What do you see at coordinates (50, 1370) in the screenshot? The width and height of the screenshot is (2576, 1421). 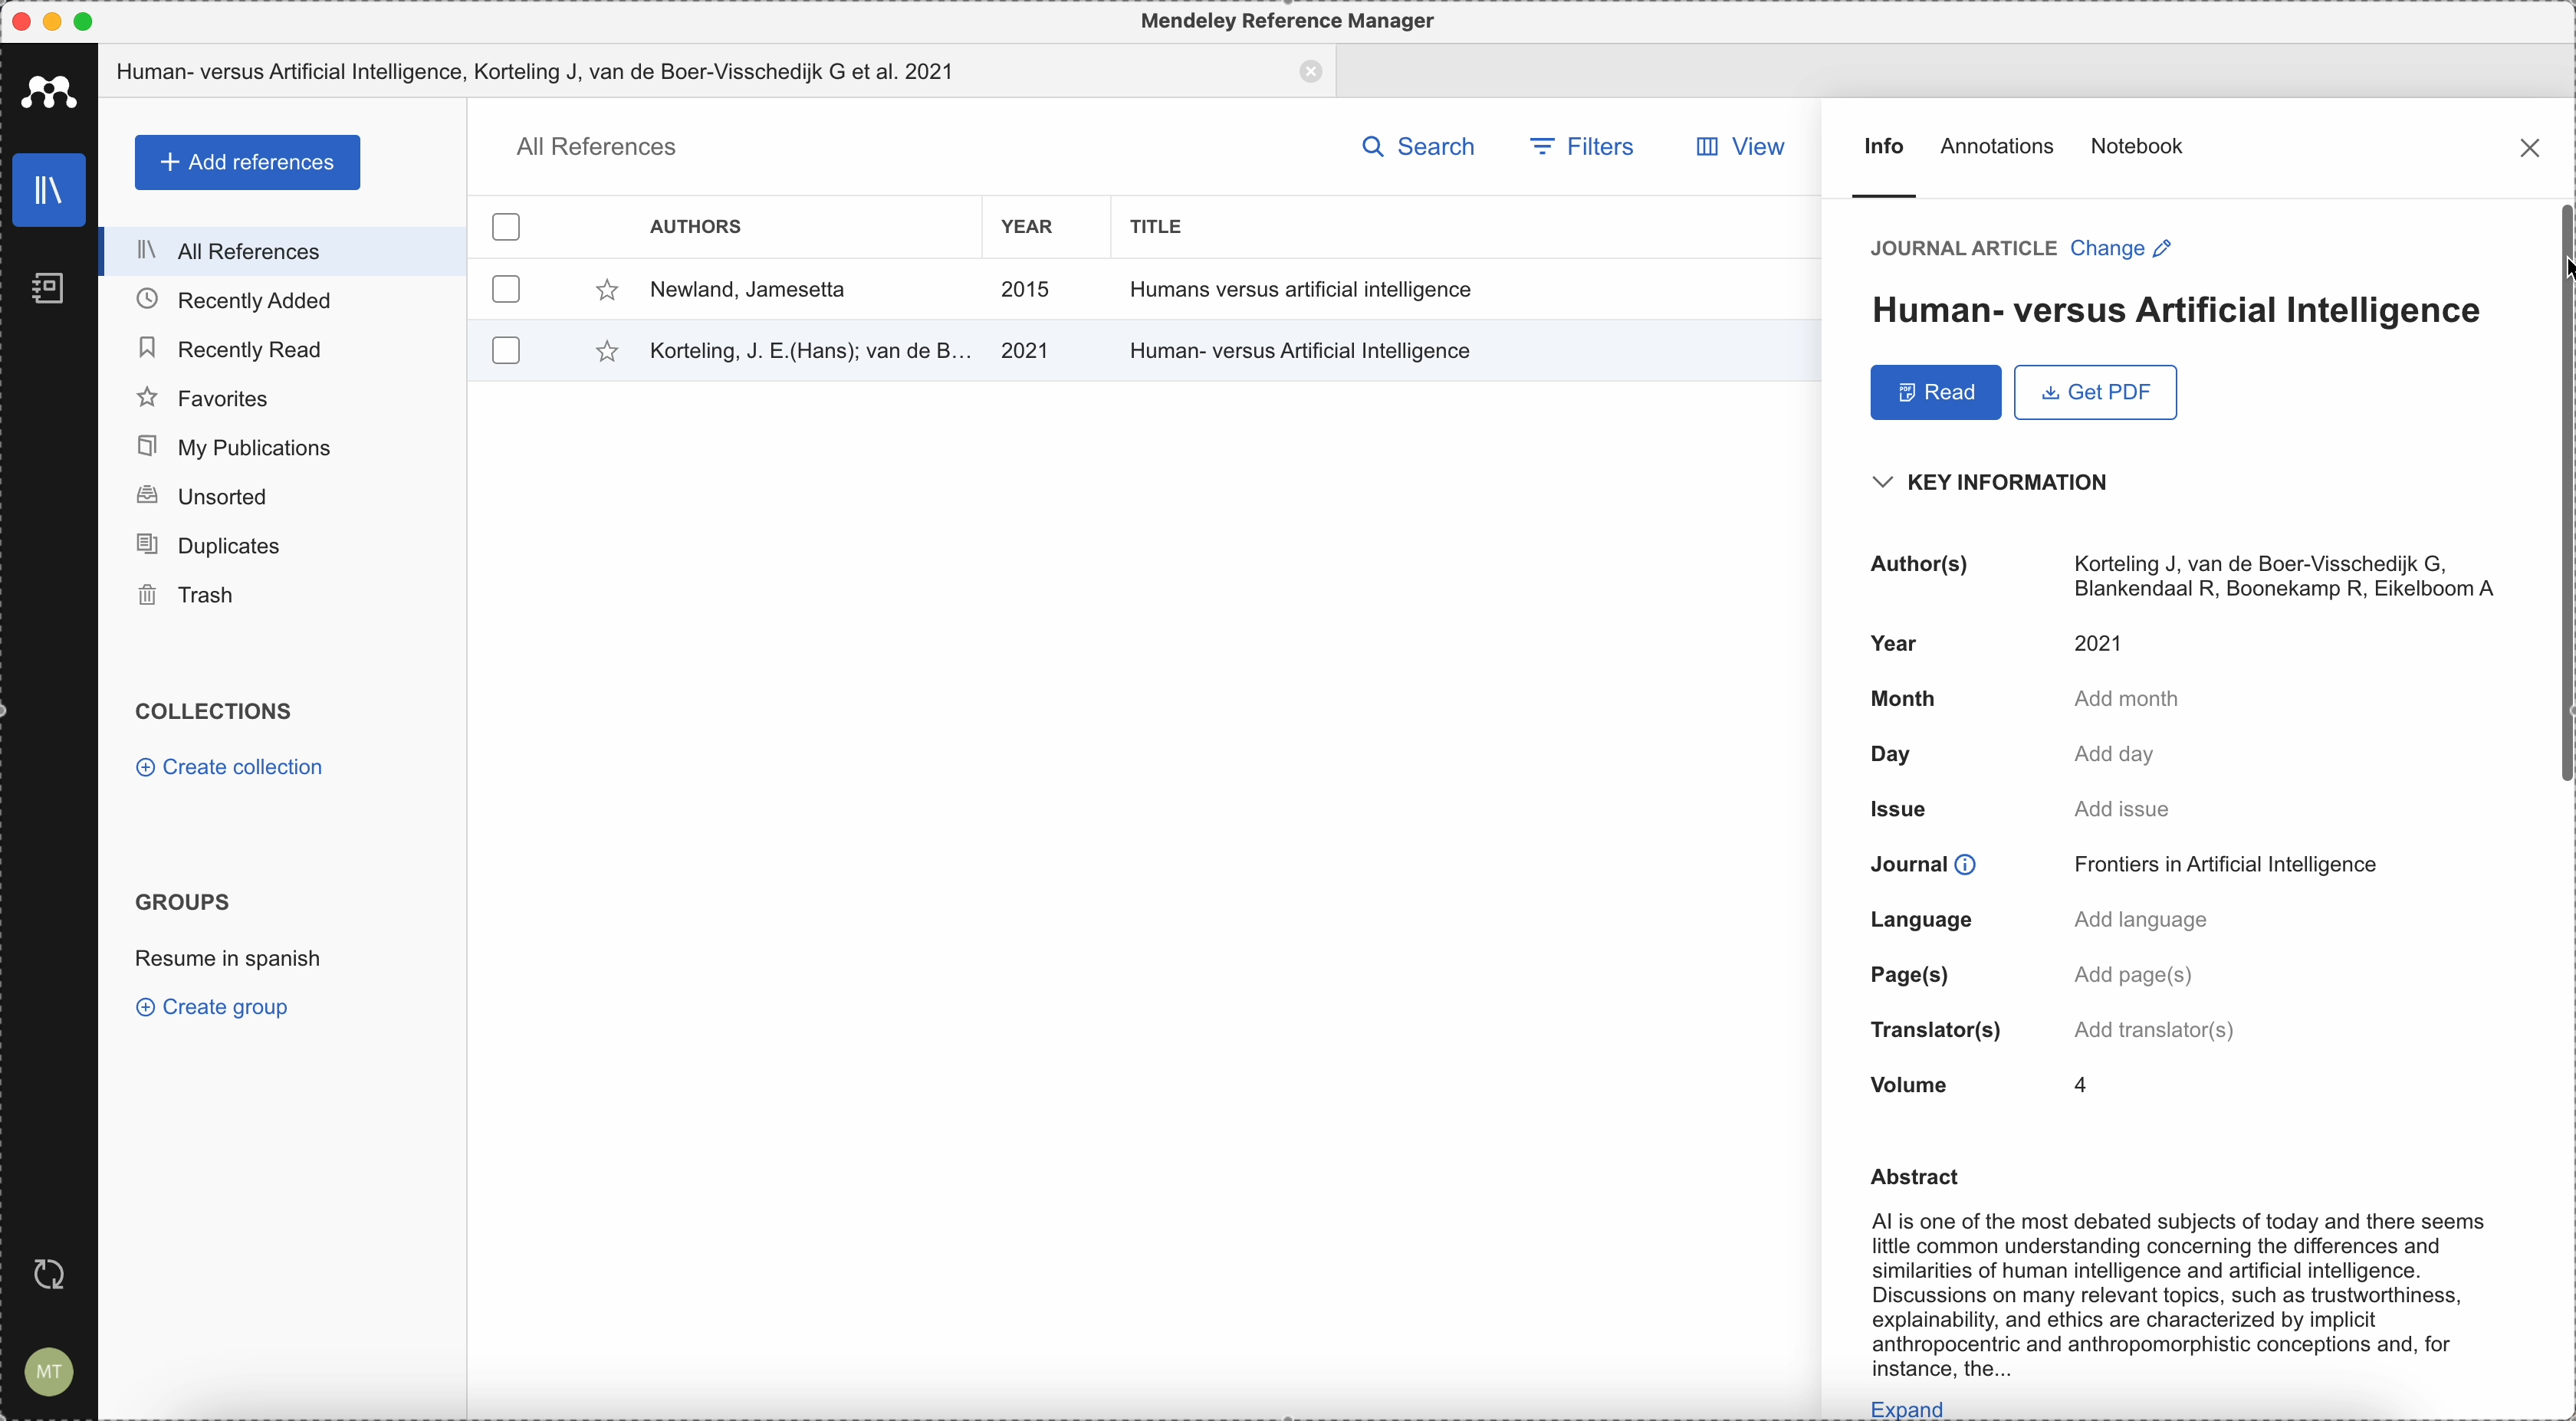 I see `account setting` at bounding box center [50, 1370].